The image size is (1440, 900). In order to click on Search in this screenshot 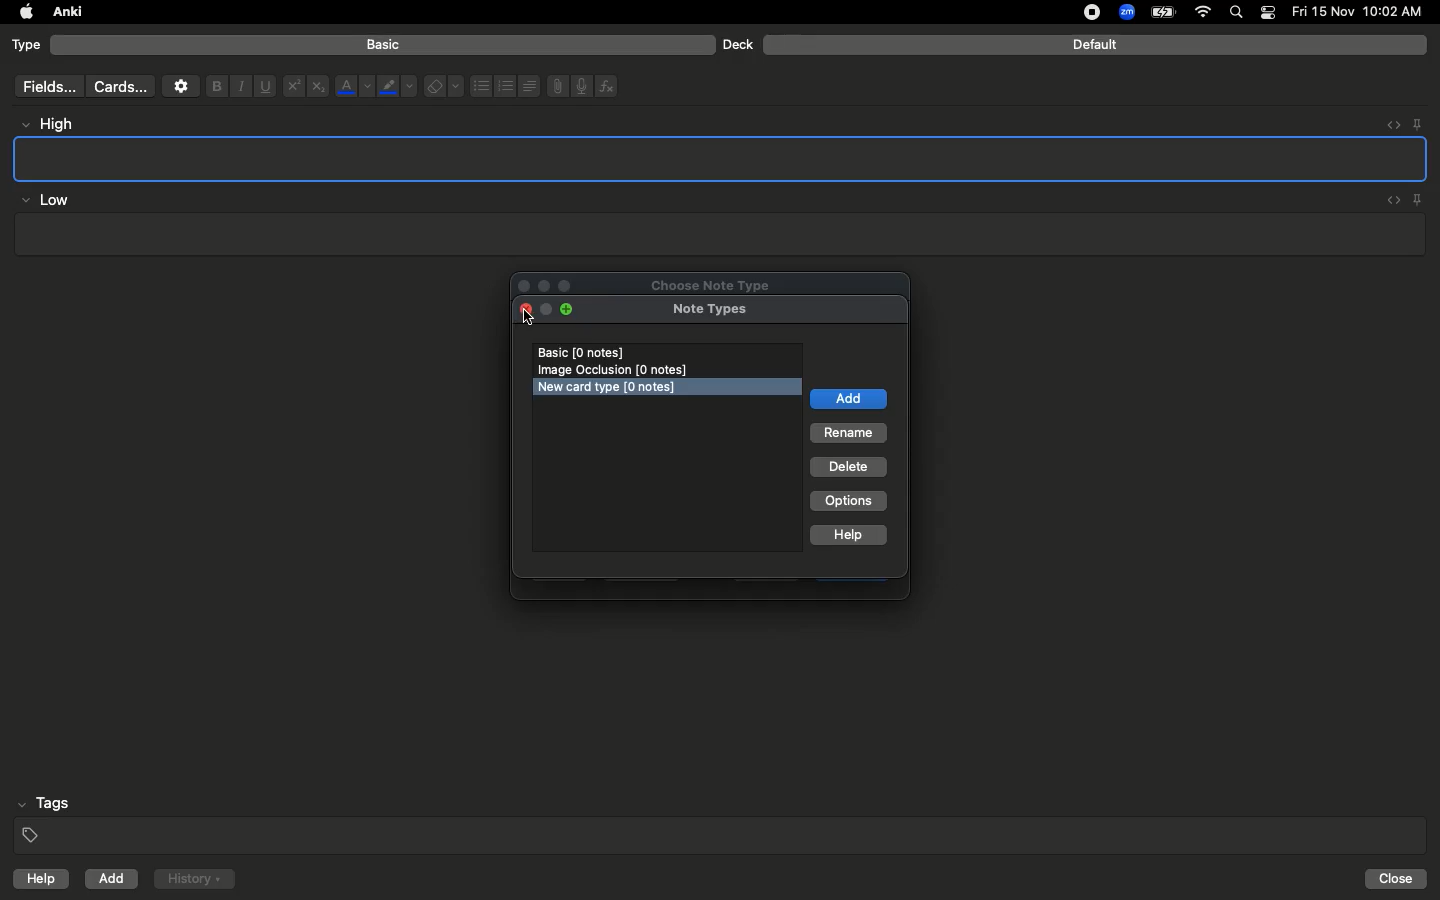, I will do `click(1239, 13)`.